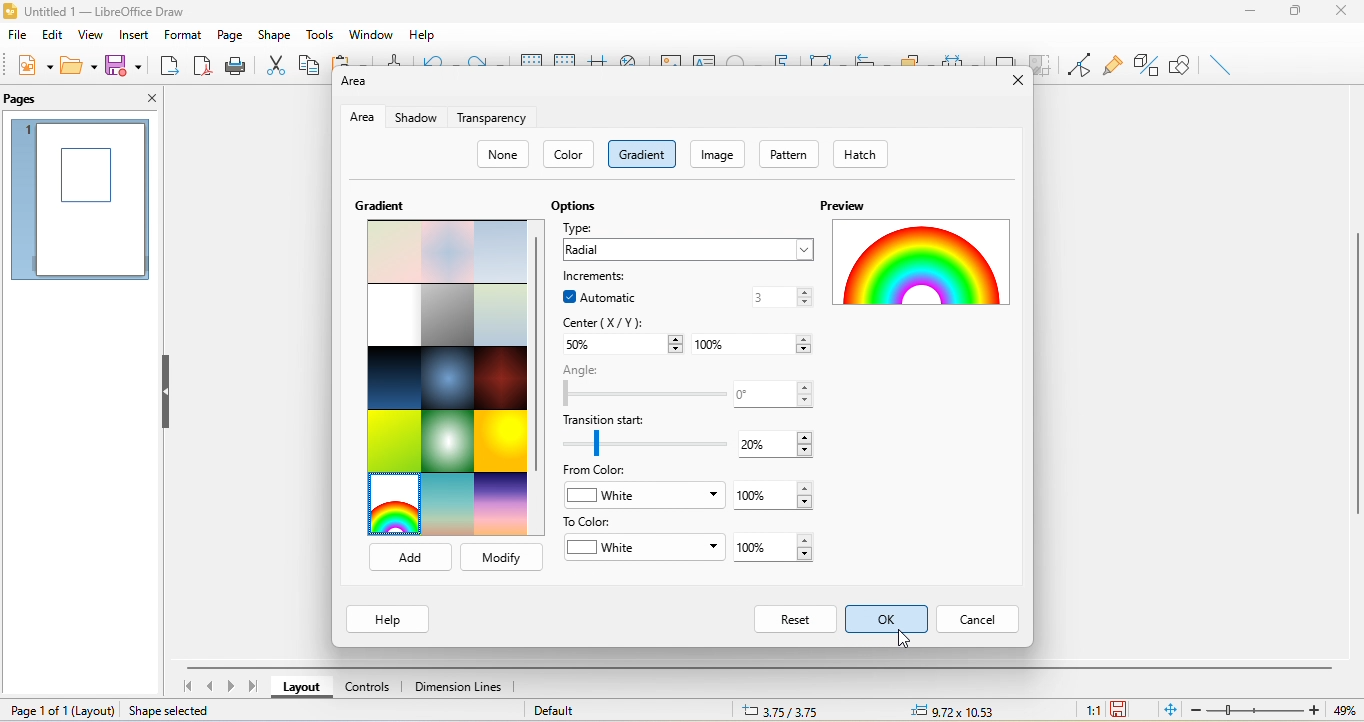  What do you see at coordinates (169, 68) in the screenshot?
I see `export` at bounding box center [169, 68].